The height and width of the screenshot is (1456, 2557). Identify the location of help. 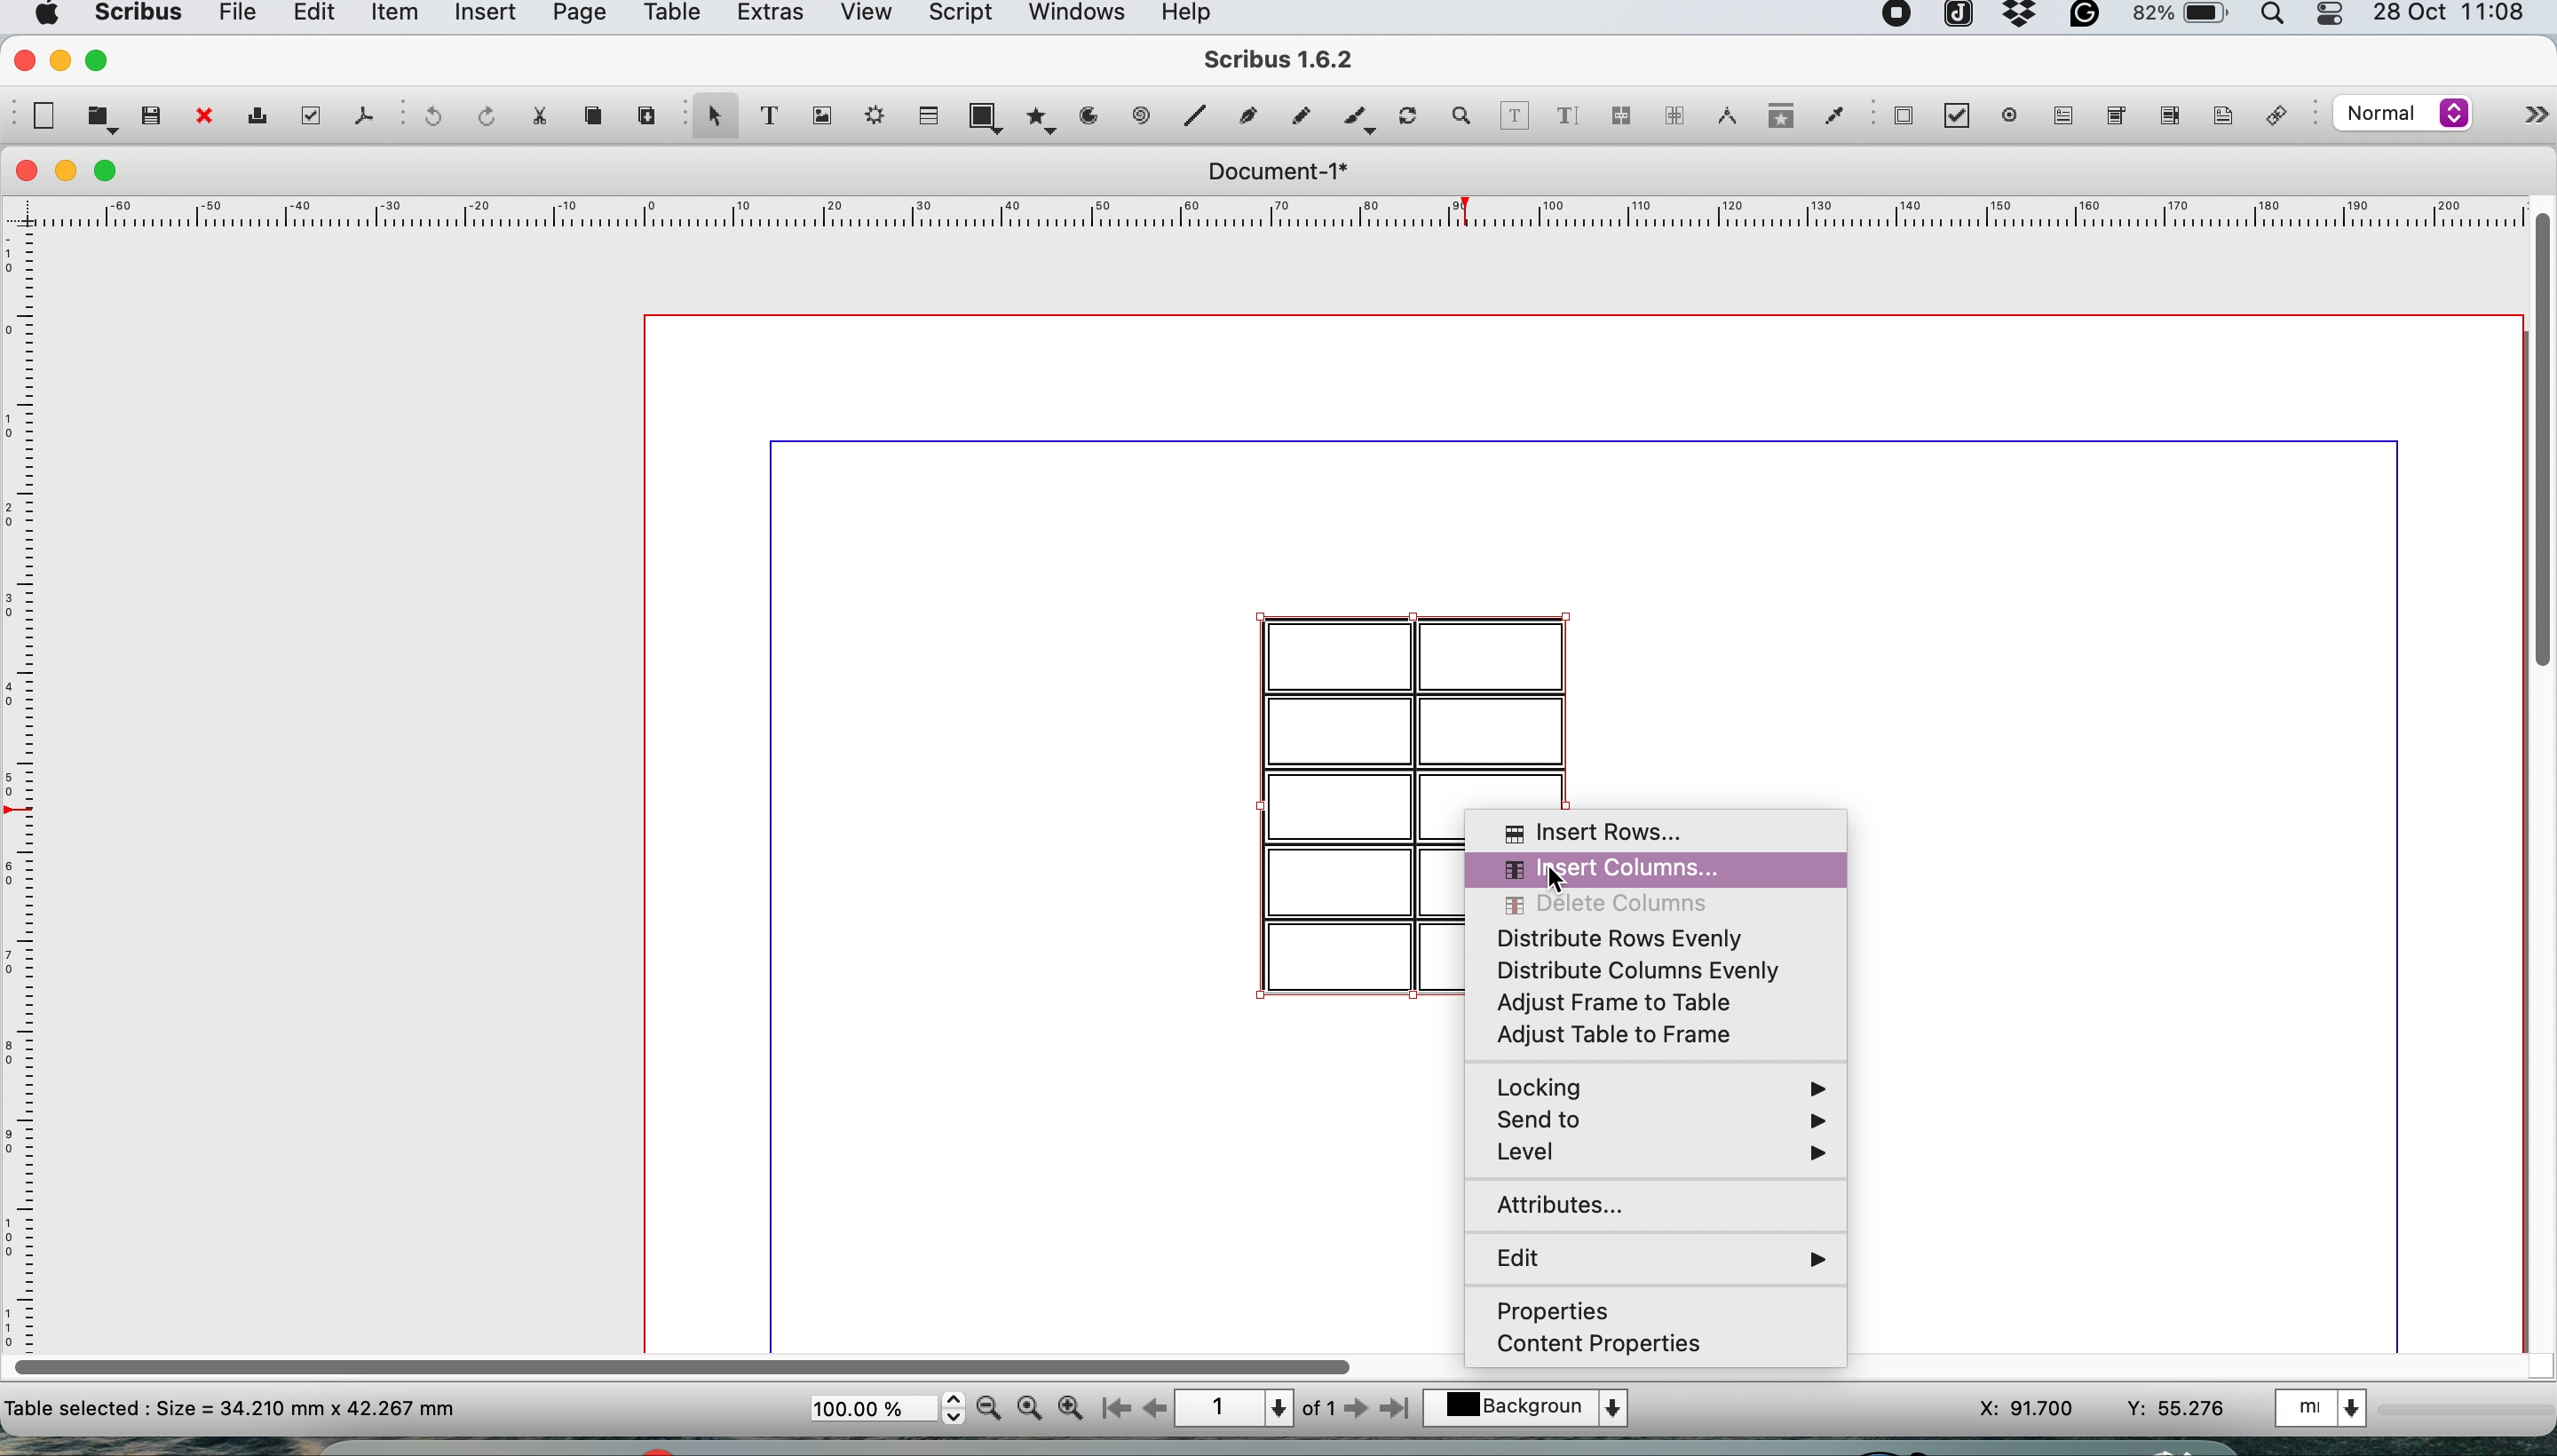
(1196, 15).